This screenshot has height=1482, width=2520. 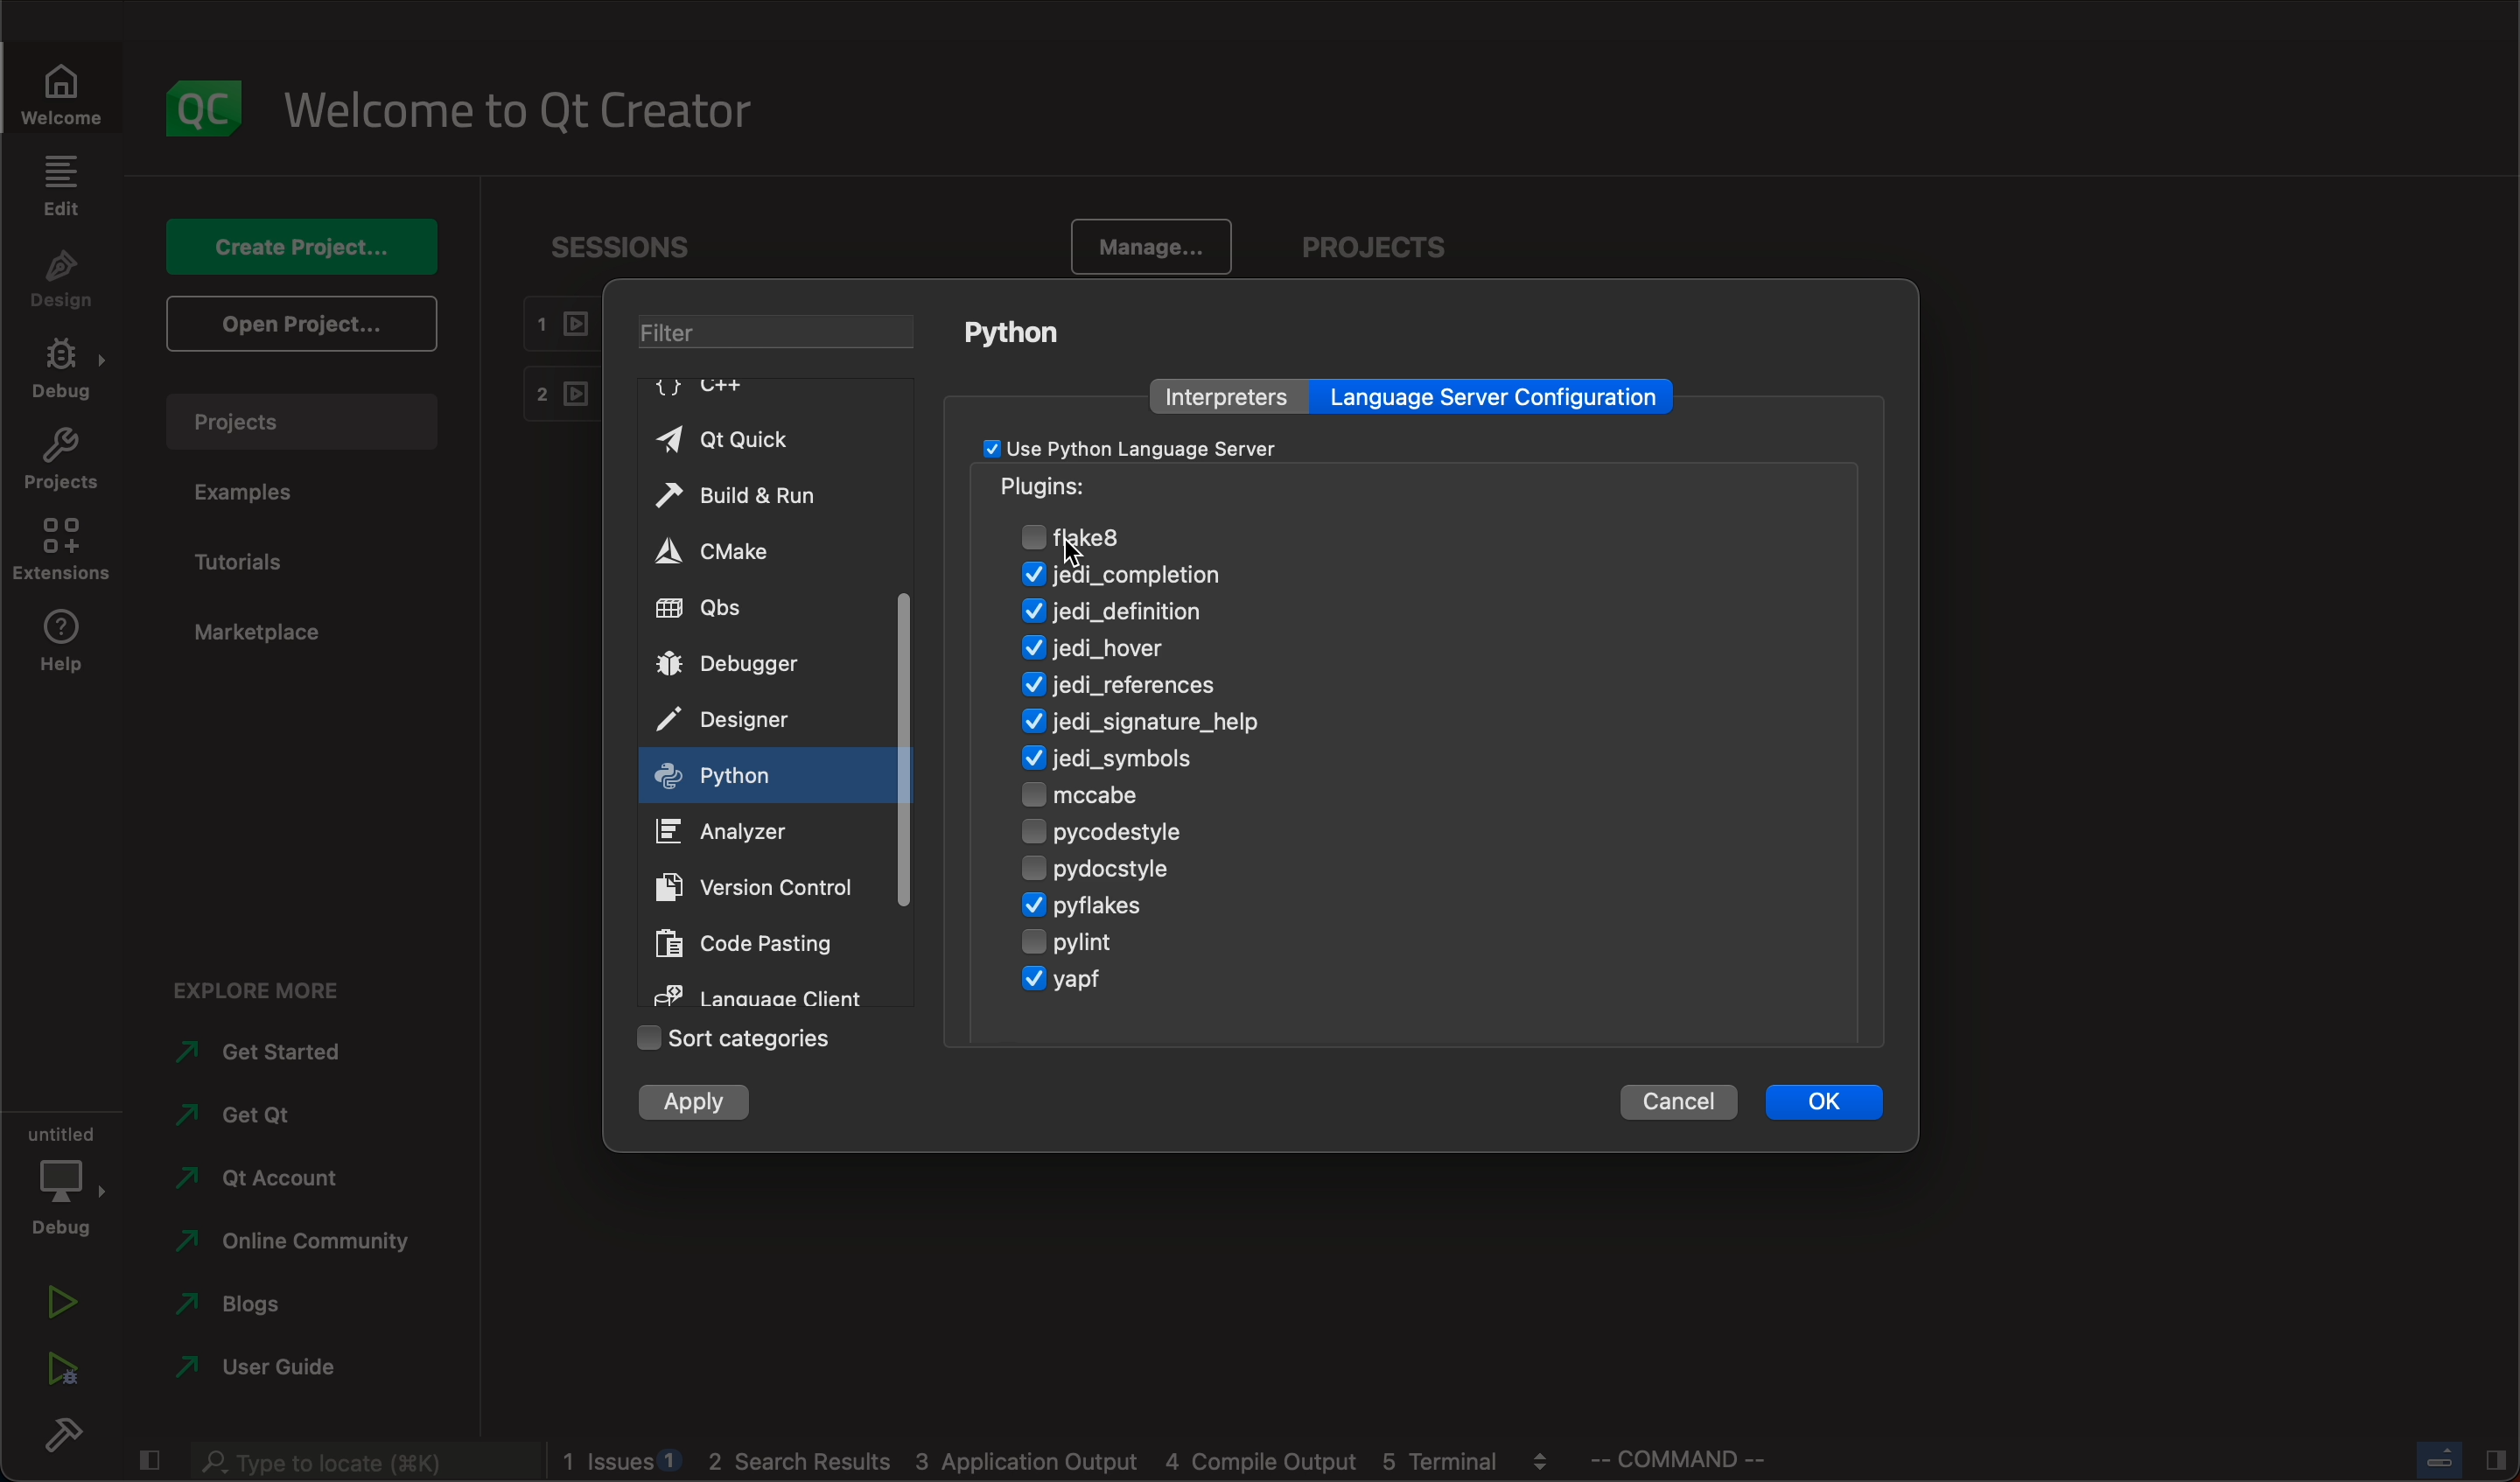 I want to click on explore, so click(x=259, y=994).